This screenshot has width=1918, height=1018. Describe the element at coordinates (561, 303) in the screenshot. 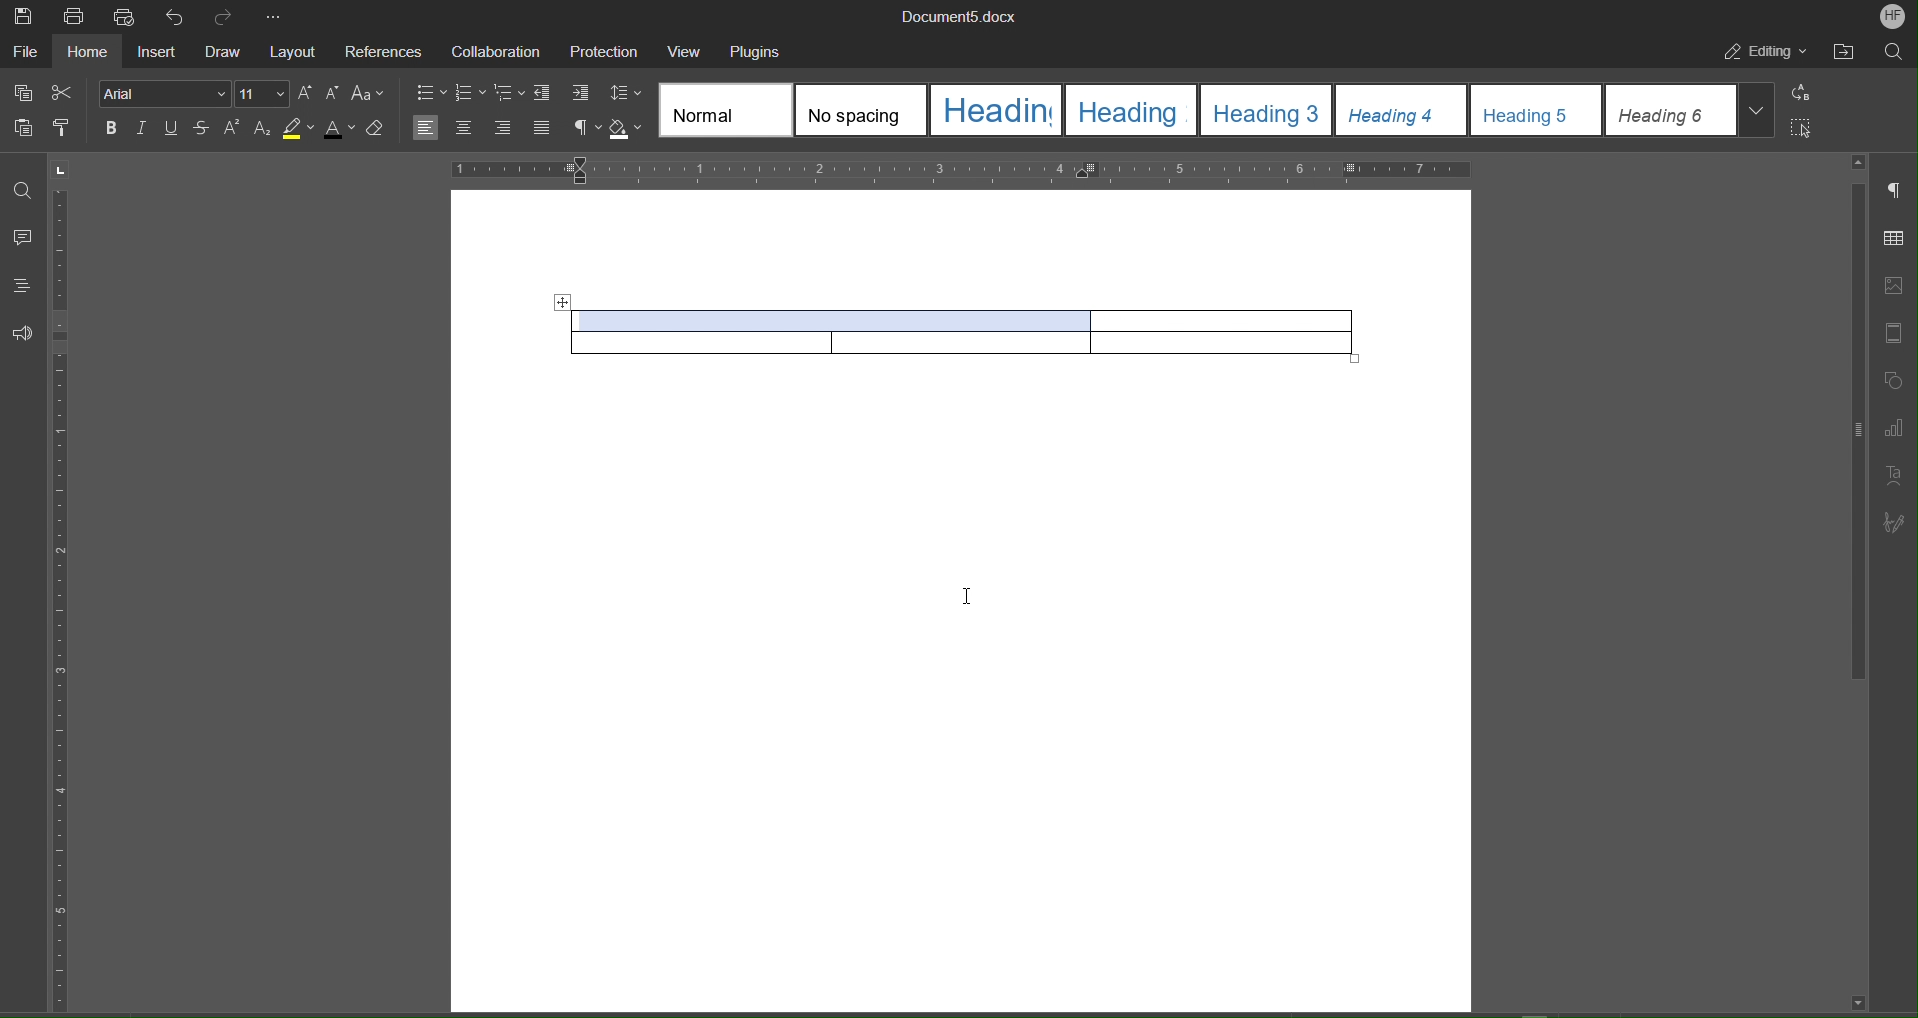

I see `Move table` at that location.